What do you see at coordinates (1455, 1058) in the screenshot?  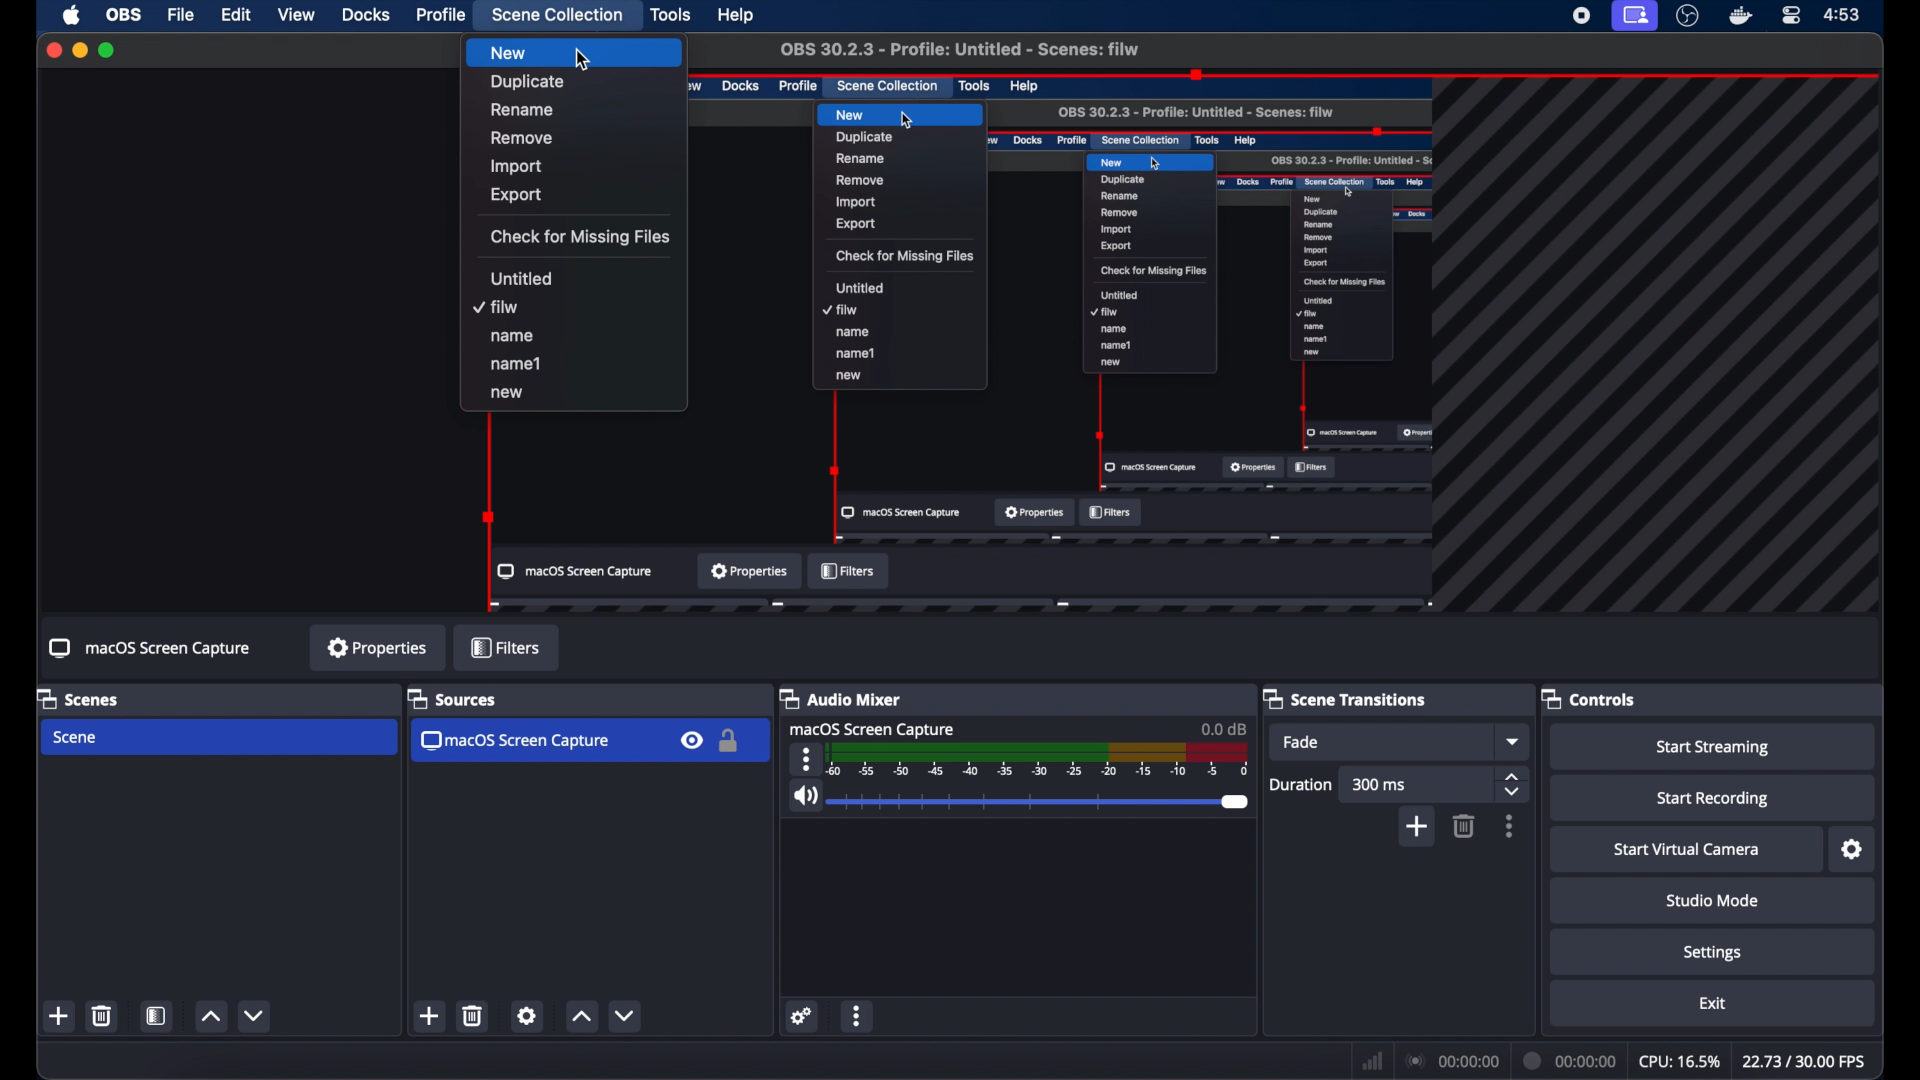 I see `connection` at bounding box center [1455, 1058].